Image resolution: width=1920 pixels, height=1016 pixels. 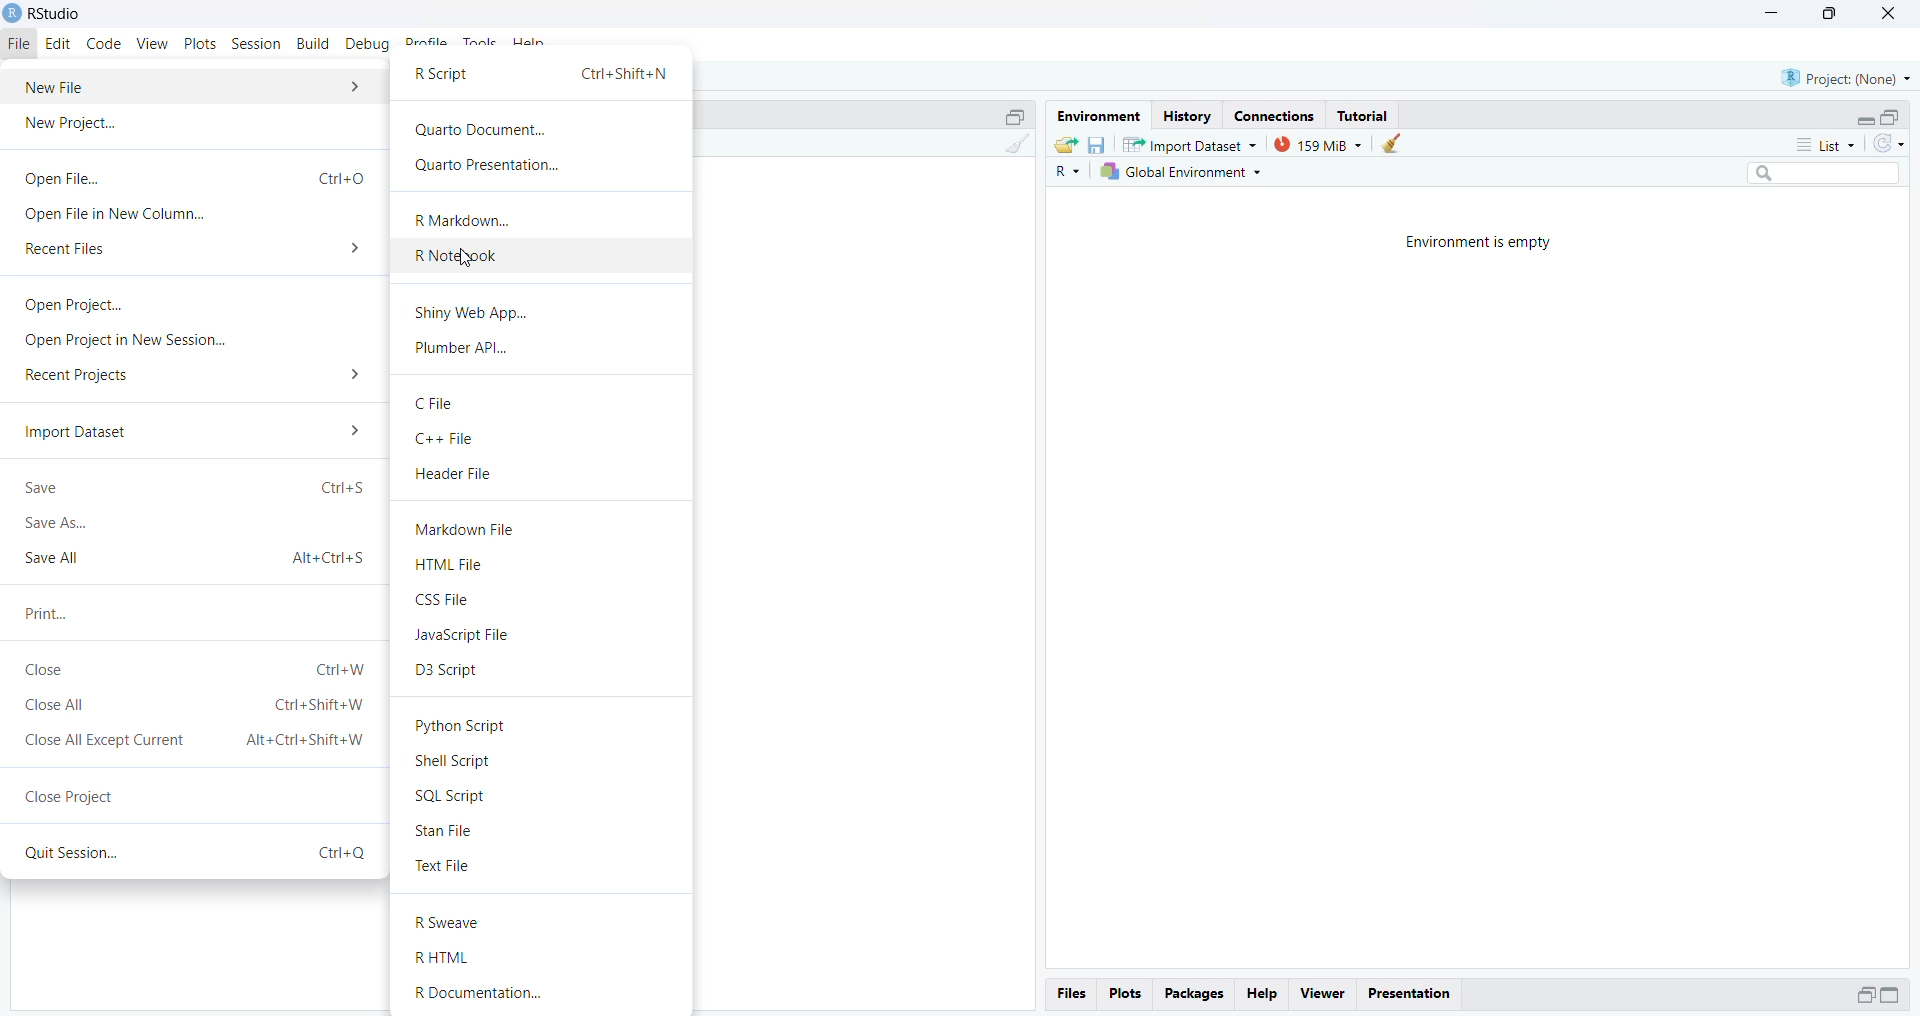 What do you see at coordinates (59, 525) in the screenshot?
I see `Save As...` at bounding box center [59, 525].